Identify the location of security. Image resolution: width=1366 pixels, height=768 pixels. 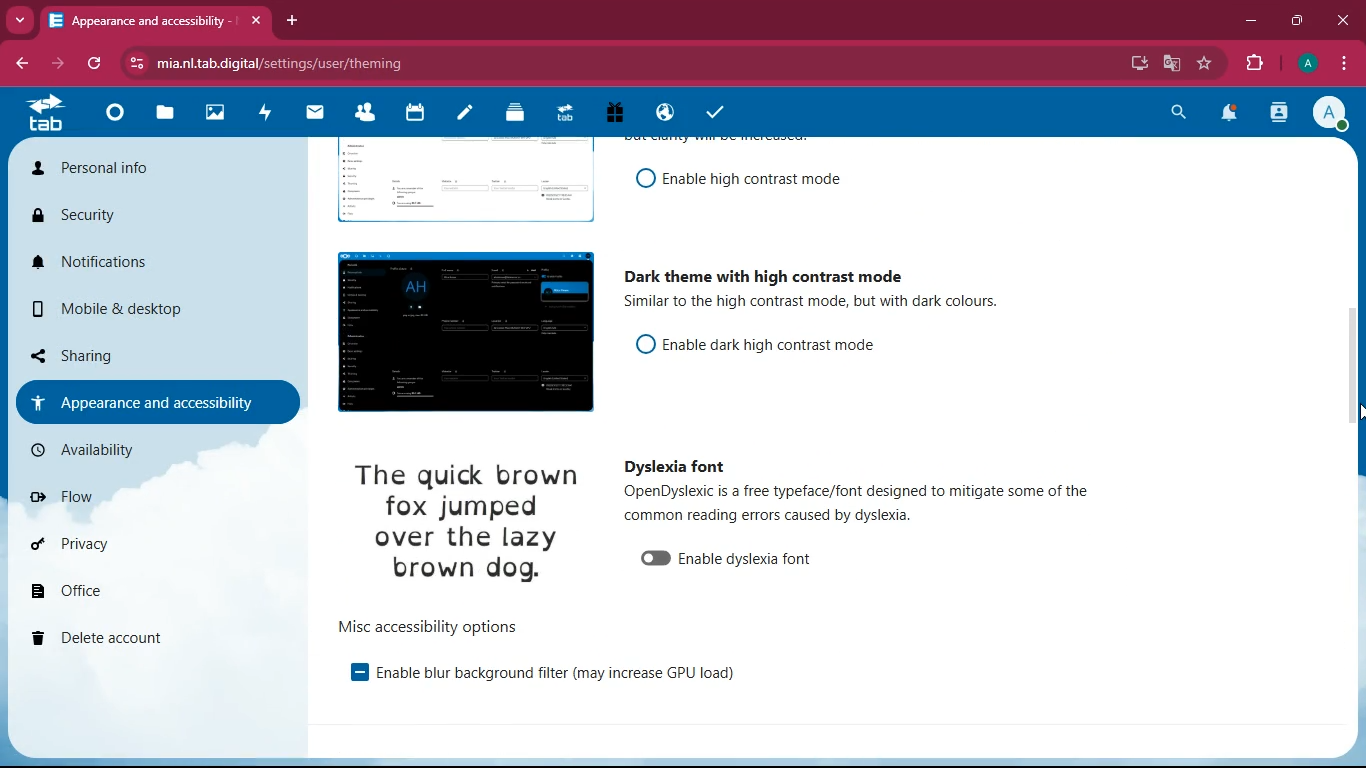
(136, 216).